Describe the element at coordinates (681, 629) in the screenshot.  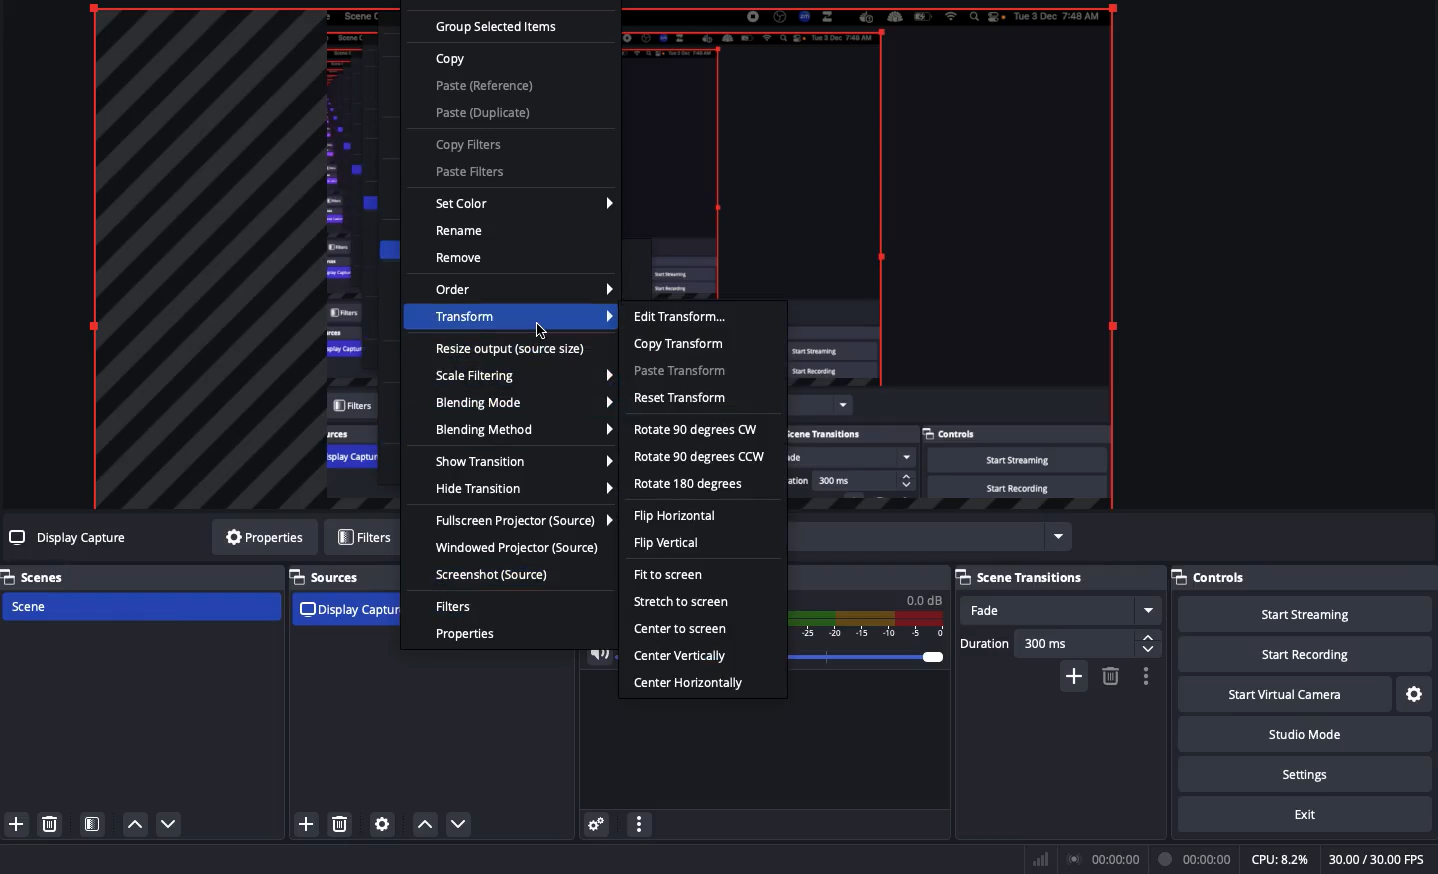
I see `Center to screen ` at that location.